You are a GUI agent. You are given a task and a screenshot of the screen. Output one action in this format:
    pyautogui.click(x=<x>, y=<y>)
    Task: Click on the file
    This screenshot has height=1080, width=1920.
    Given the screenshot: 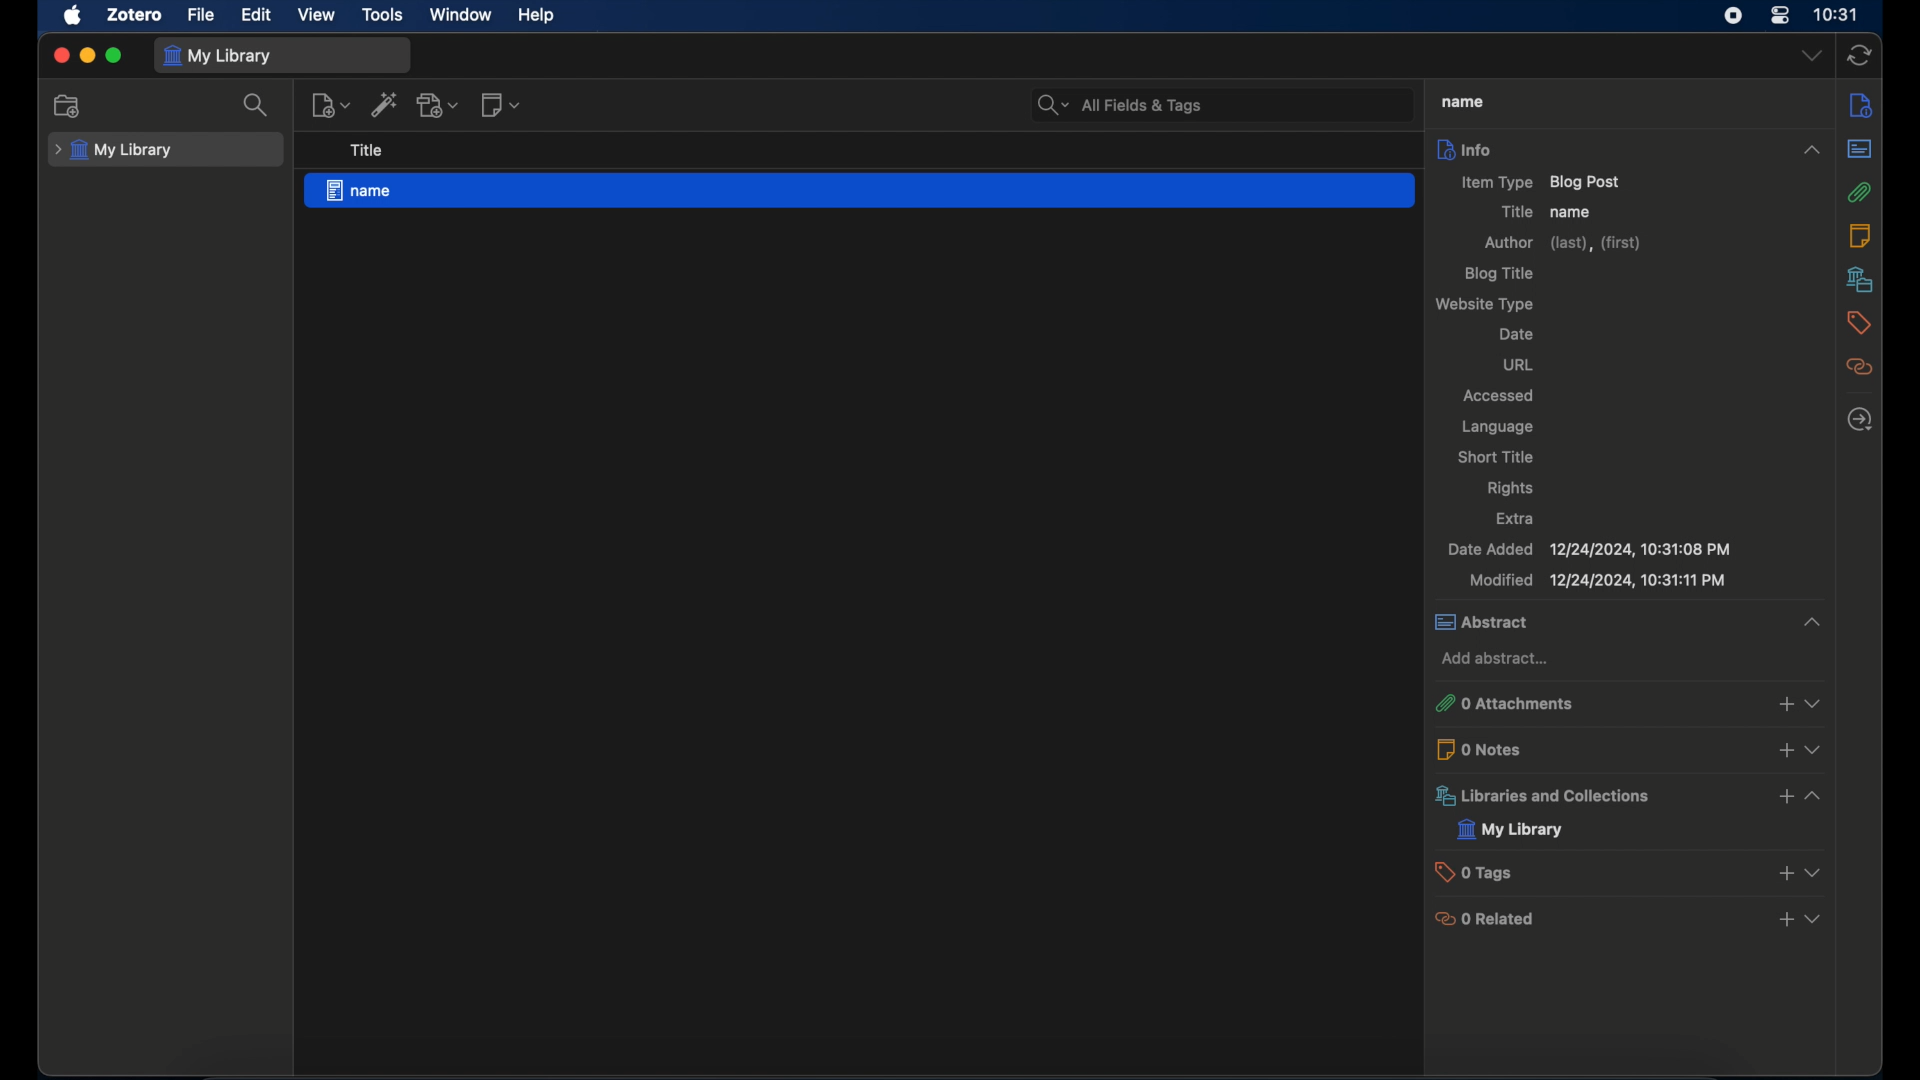 What is the action you would take?
    pyautogui.click(x=200, y=15)
    